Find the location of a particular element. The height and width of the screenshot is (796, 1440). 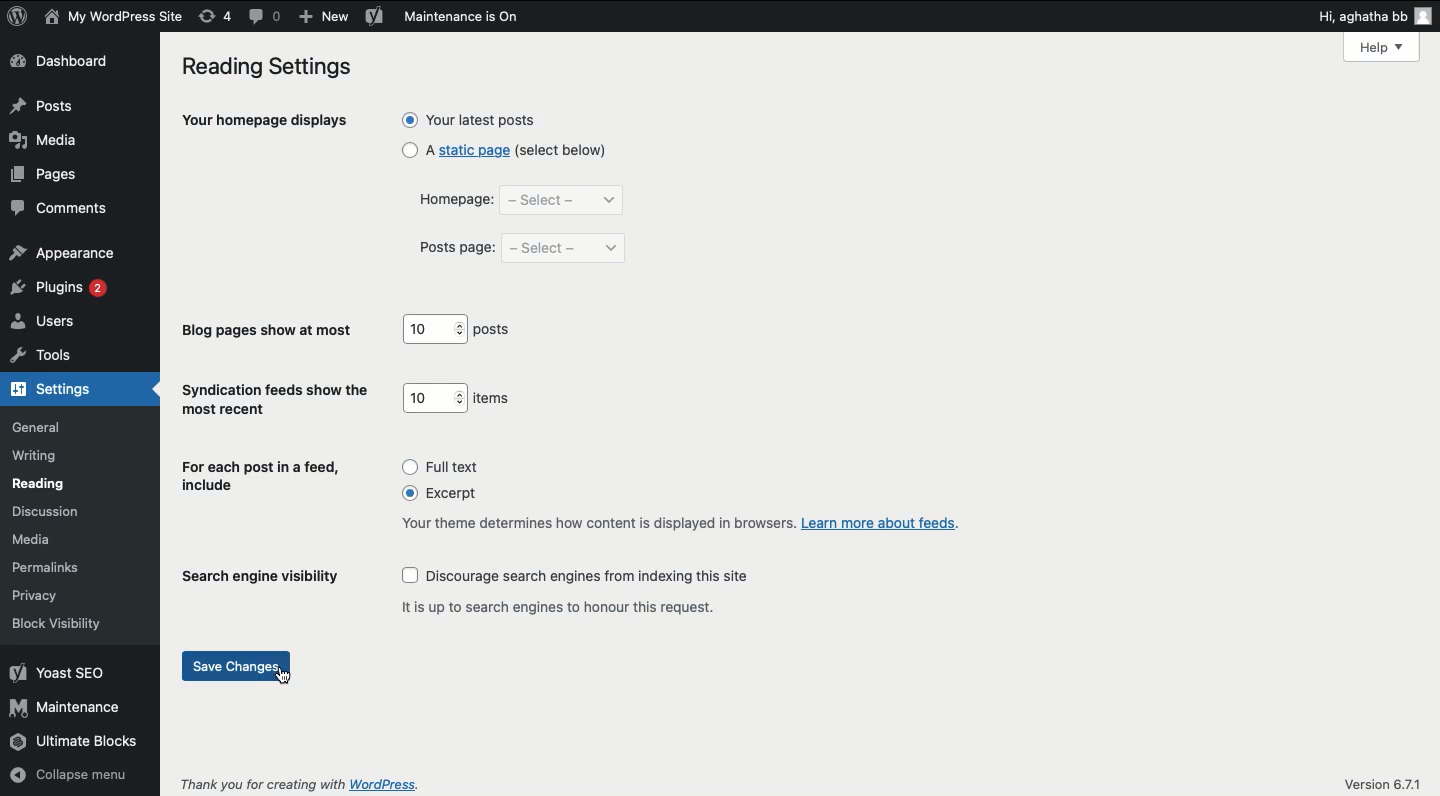

media is located at coordinates (31, 540).